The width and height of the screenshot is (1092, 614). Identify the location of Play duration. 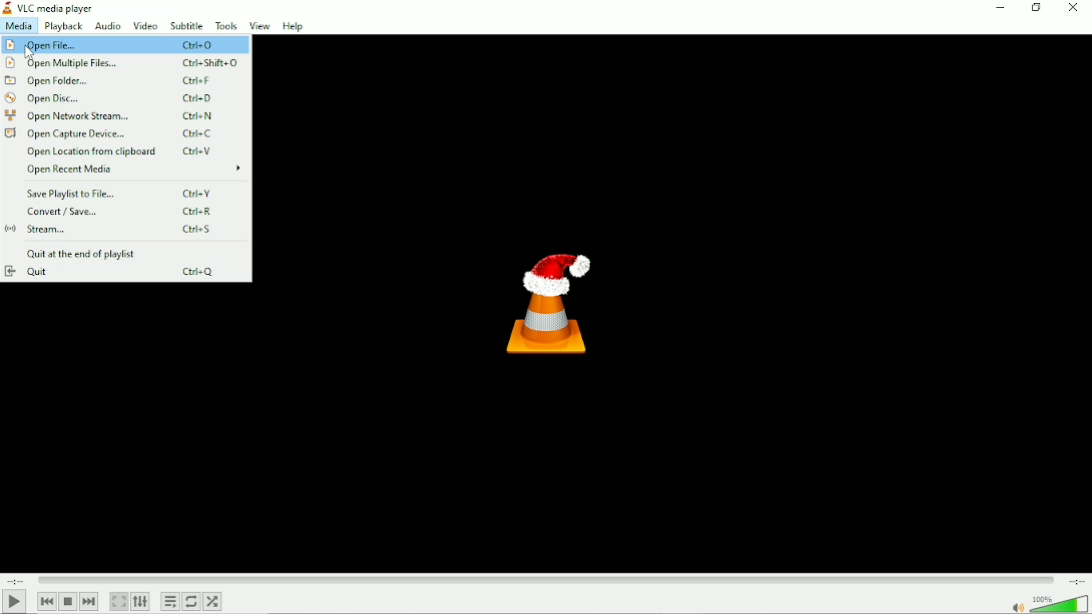
(545, 580).